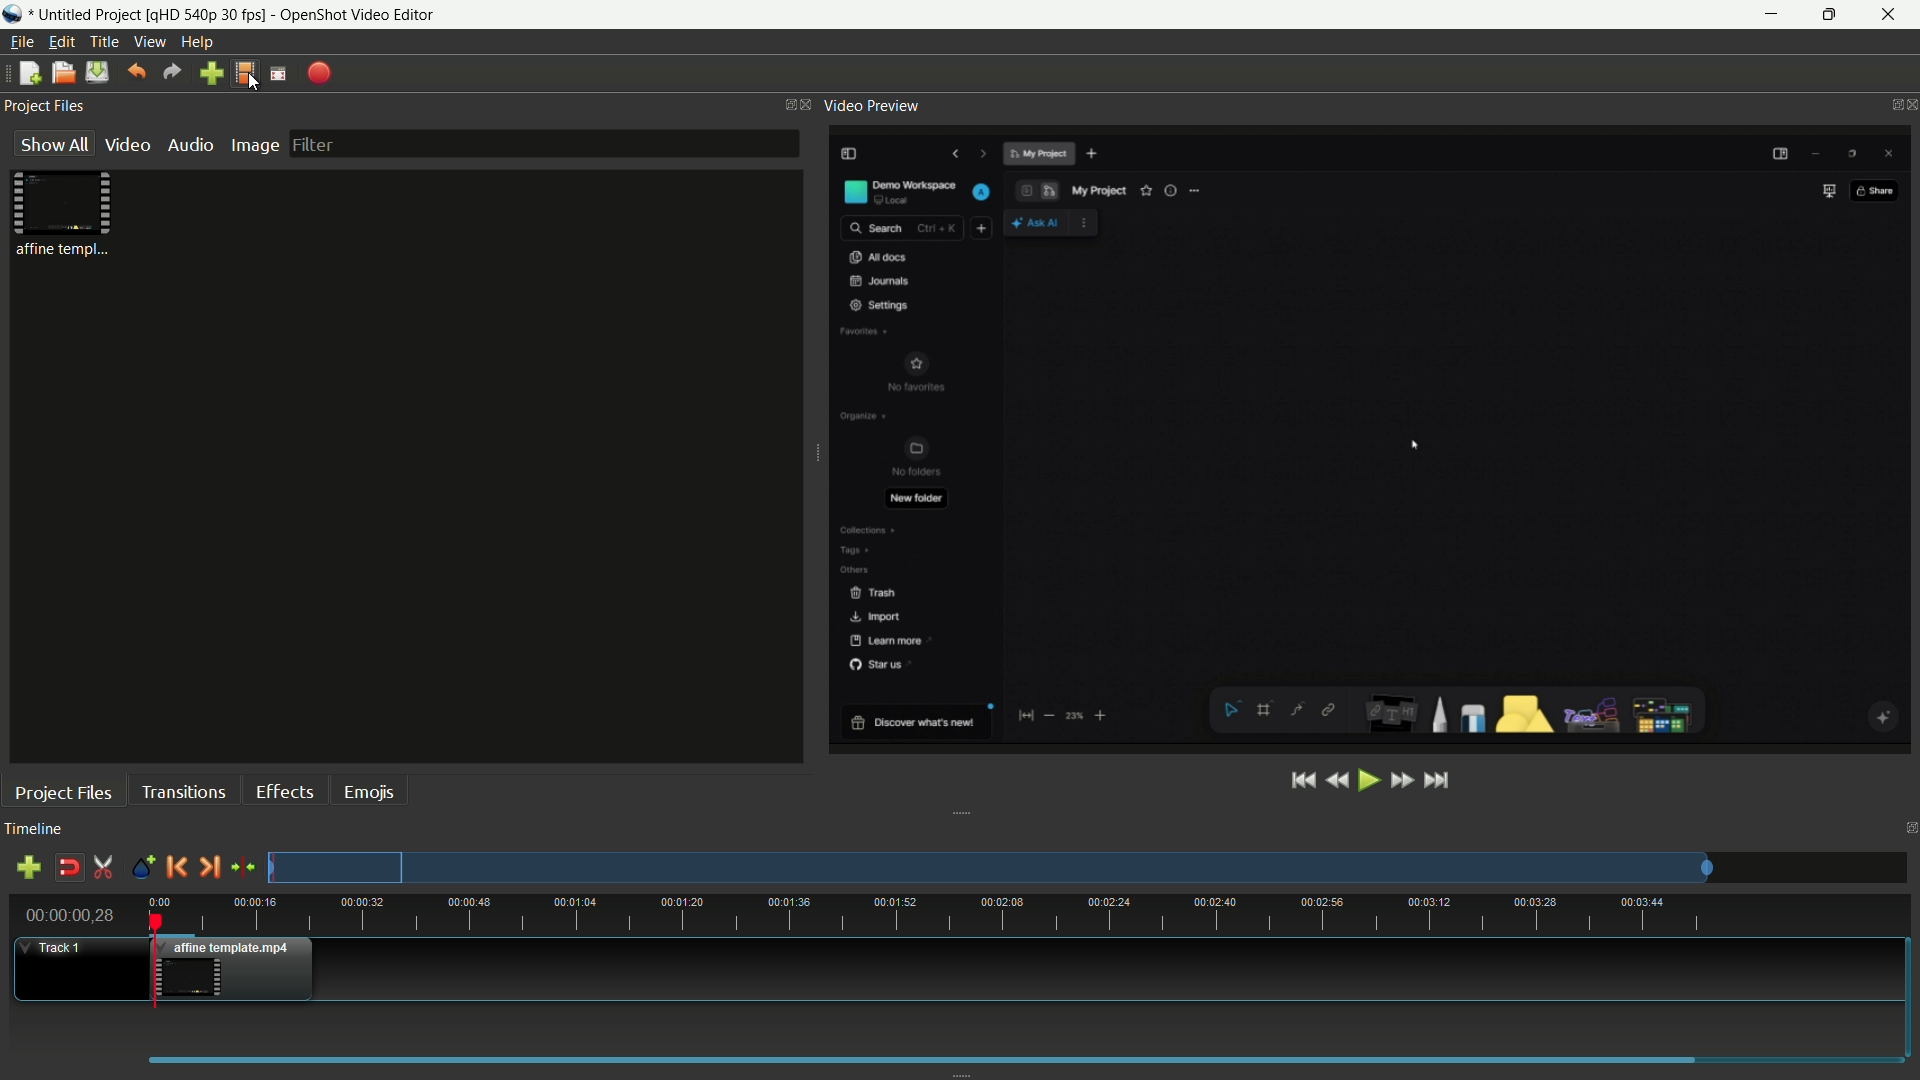 The width and height of the screenshot is (1920, 1080). Describe the element at coordinates (183, 791) in the screenshot. I see `transitions` at that location.